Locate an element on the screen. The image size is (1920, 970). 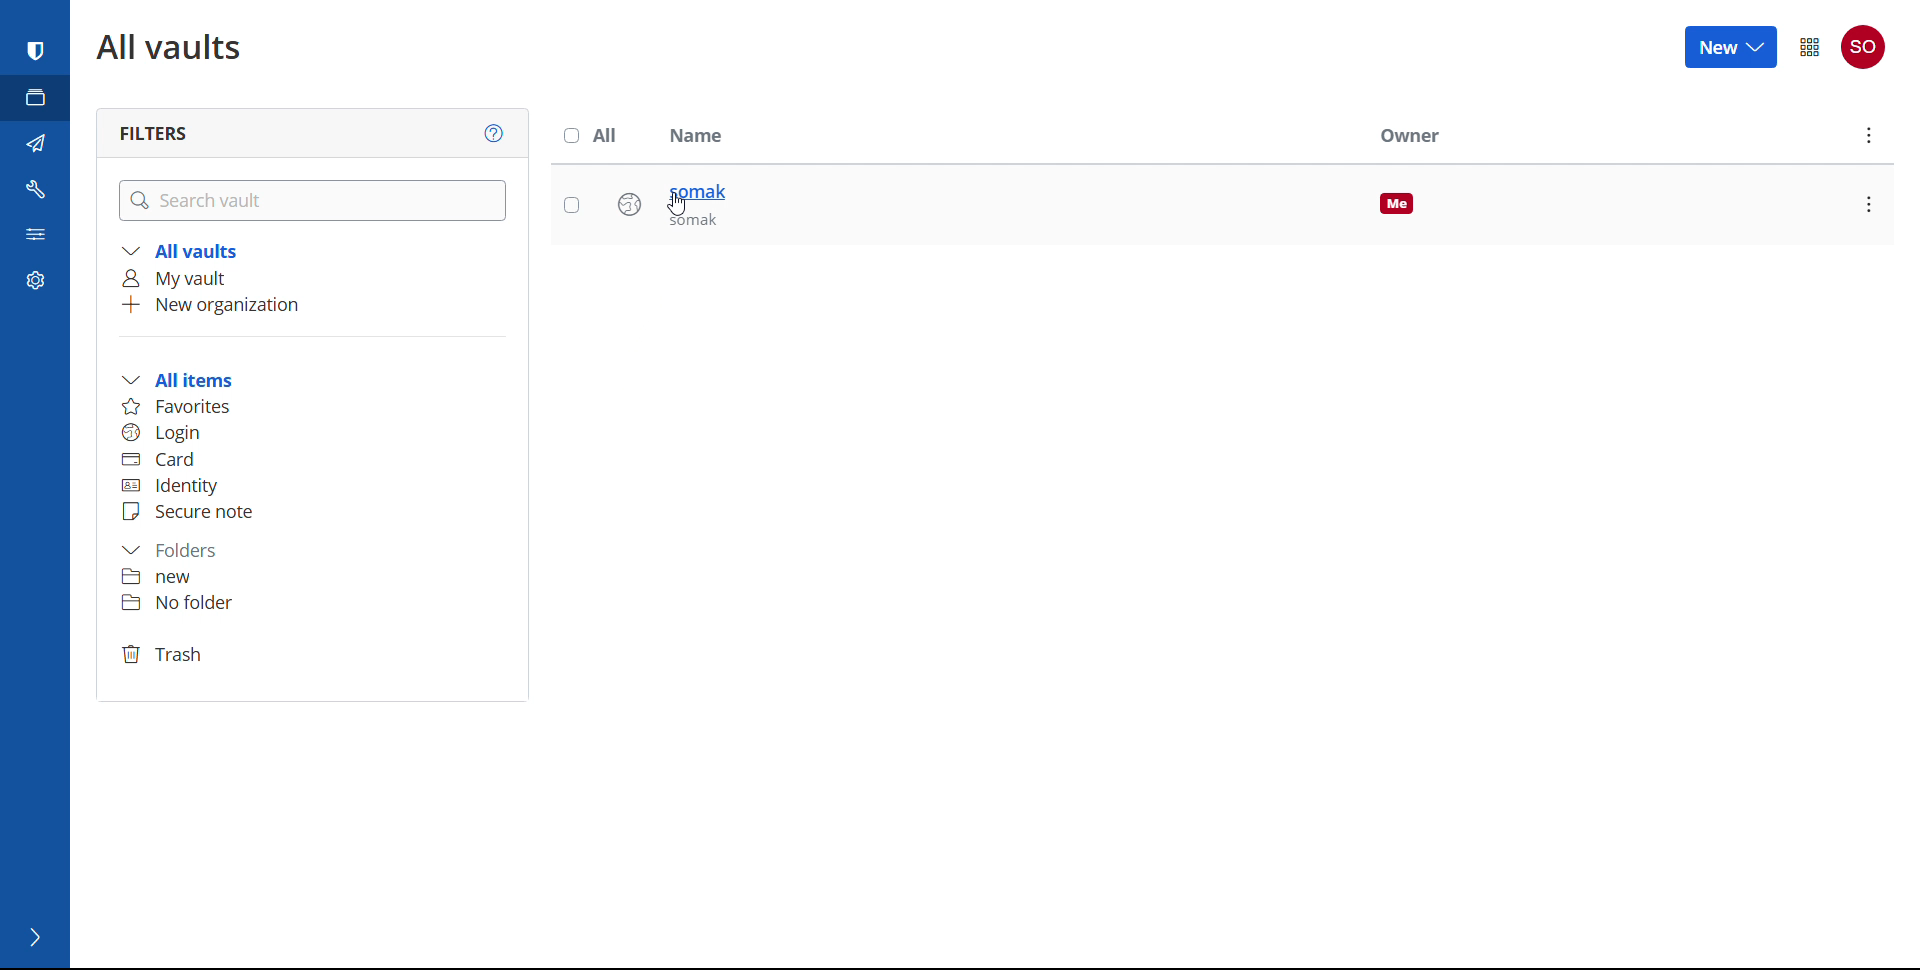
settings is located at coordinates (35, 277).